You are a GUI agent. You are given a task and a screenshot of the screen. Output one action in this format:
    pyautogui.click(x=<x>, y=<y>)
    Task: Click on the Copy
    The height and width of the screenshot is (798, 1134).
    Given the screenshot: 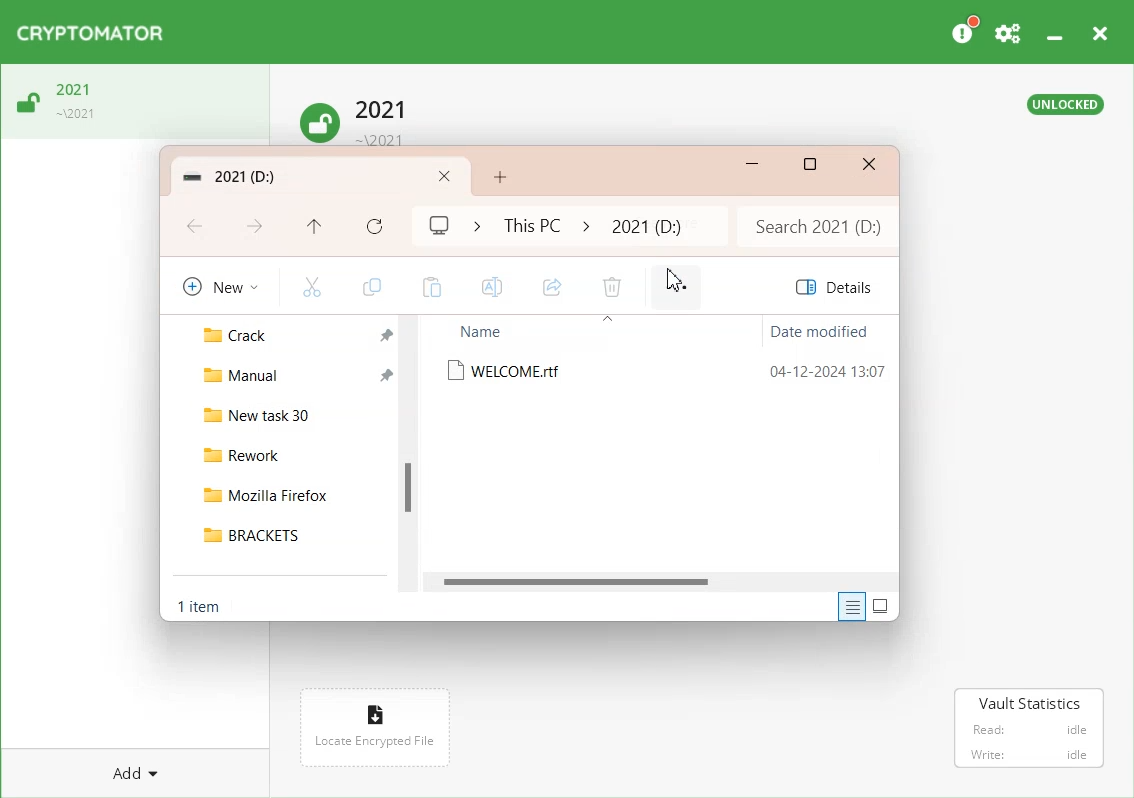 What is the action you would take?
    pyautogui.click(x=373, y=285)
    